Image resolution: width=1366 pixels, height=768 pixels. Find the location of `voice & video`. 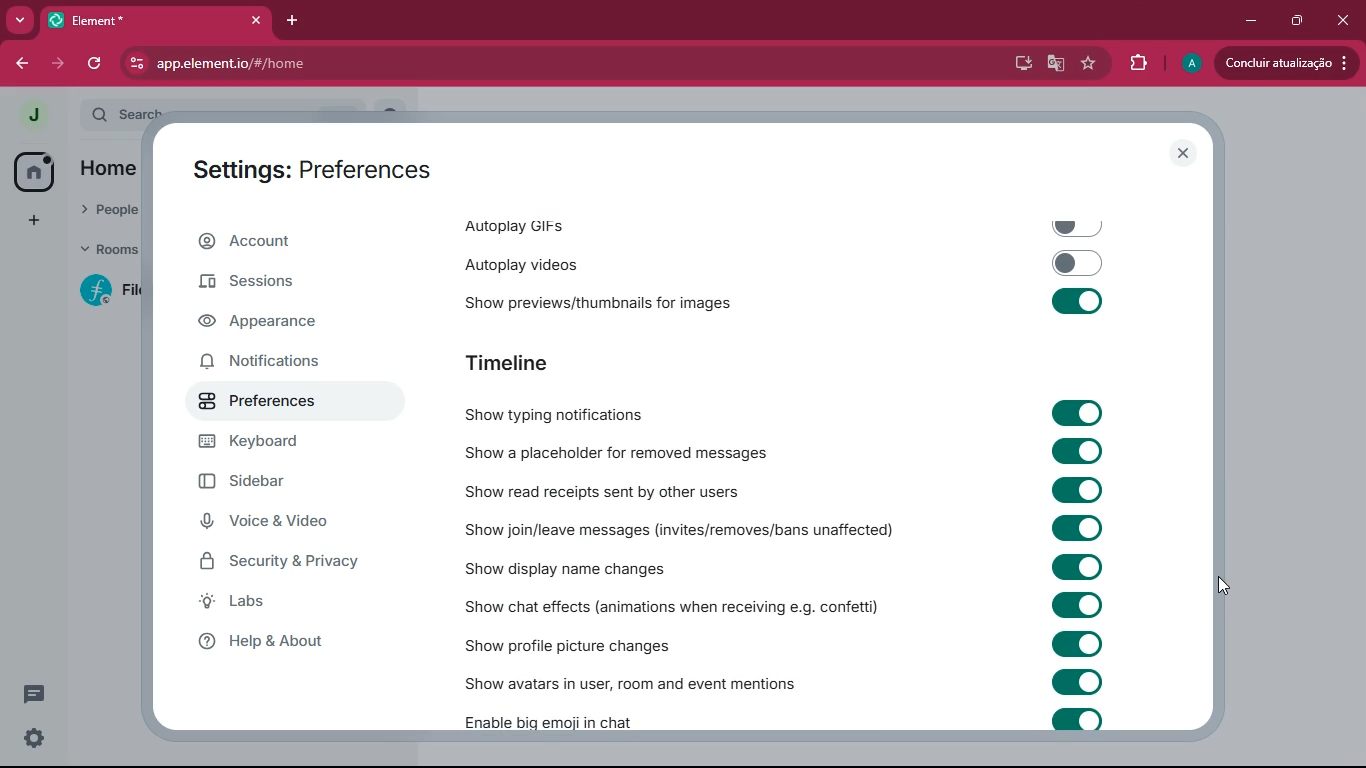

voice & video is located at coordinates (286, 523).